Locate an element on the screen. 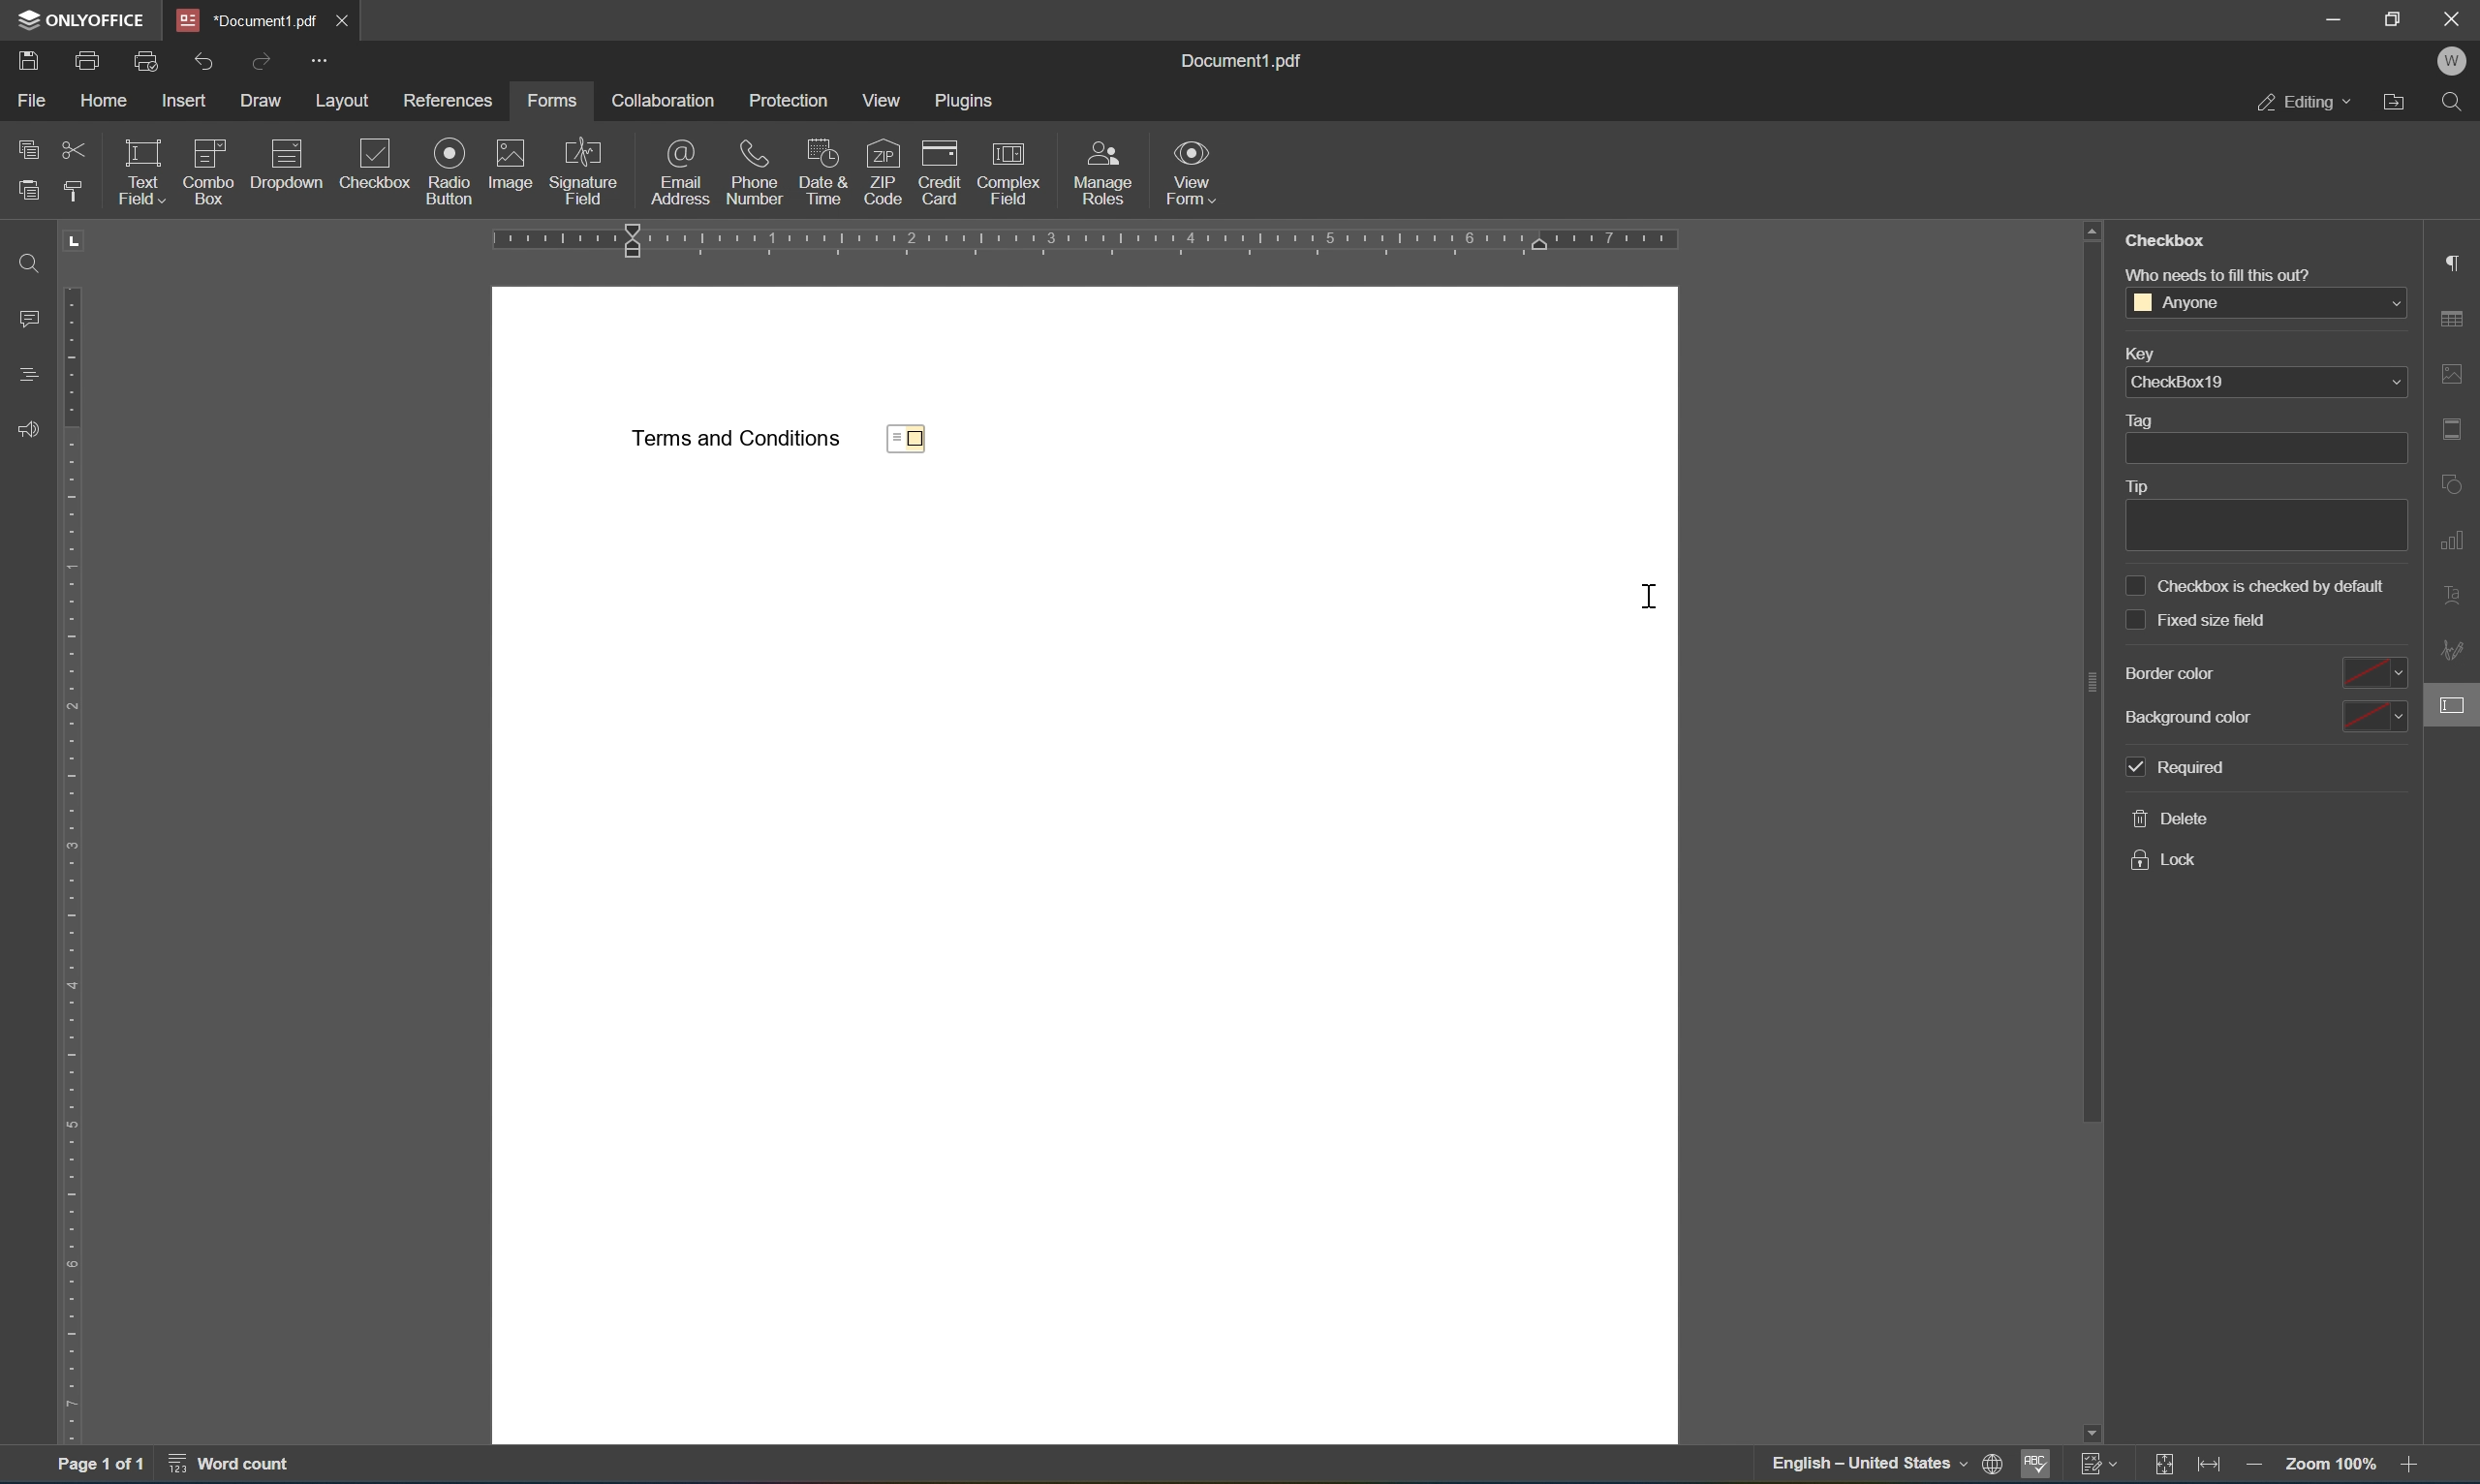  close is located at coordinates (344, 19).